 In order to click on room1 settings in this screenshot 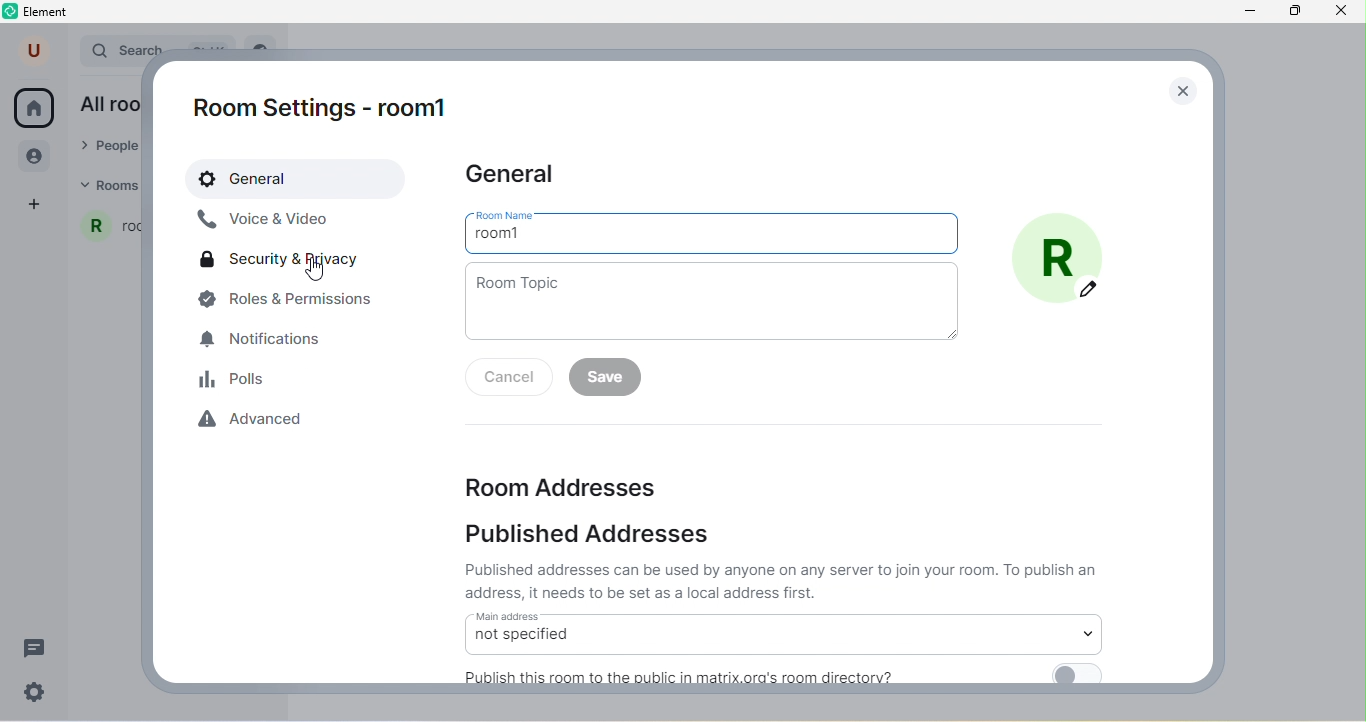, I will do `click(333, 112)`.